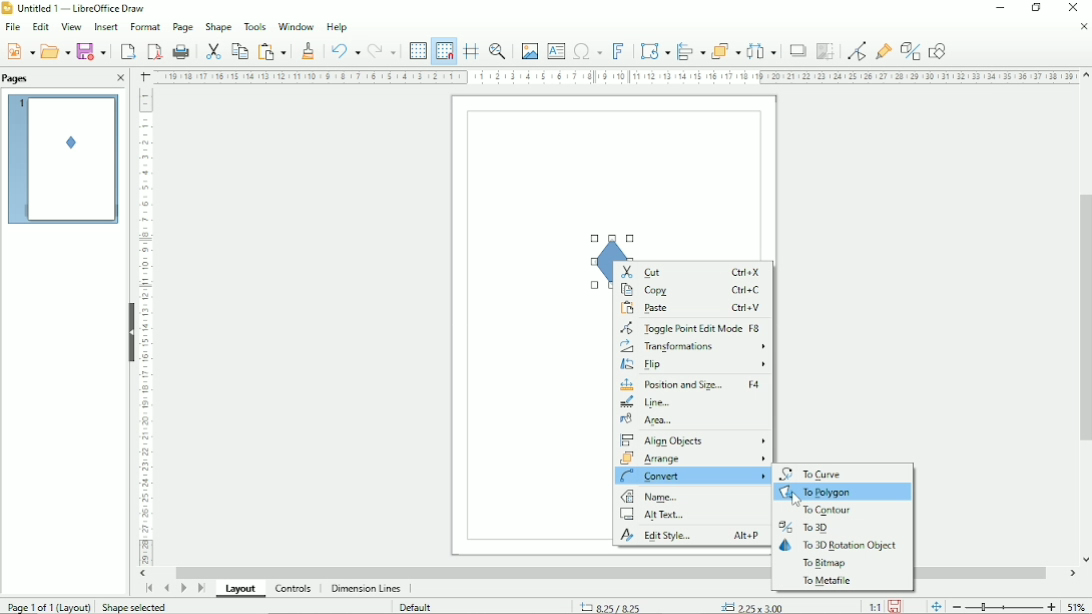 The image size is (1092, 614). I want to click on Zoom factor, so click(1078, 605).